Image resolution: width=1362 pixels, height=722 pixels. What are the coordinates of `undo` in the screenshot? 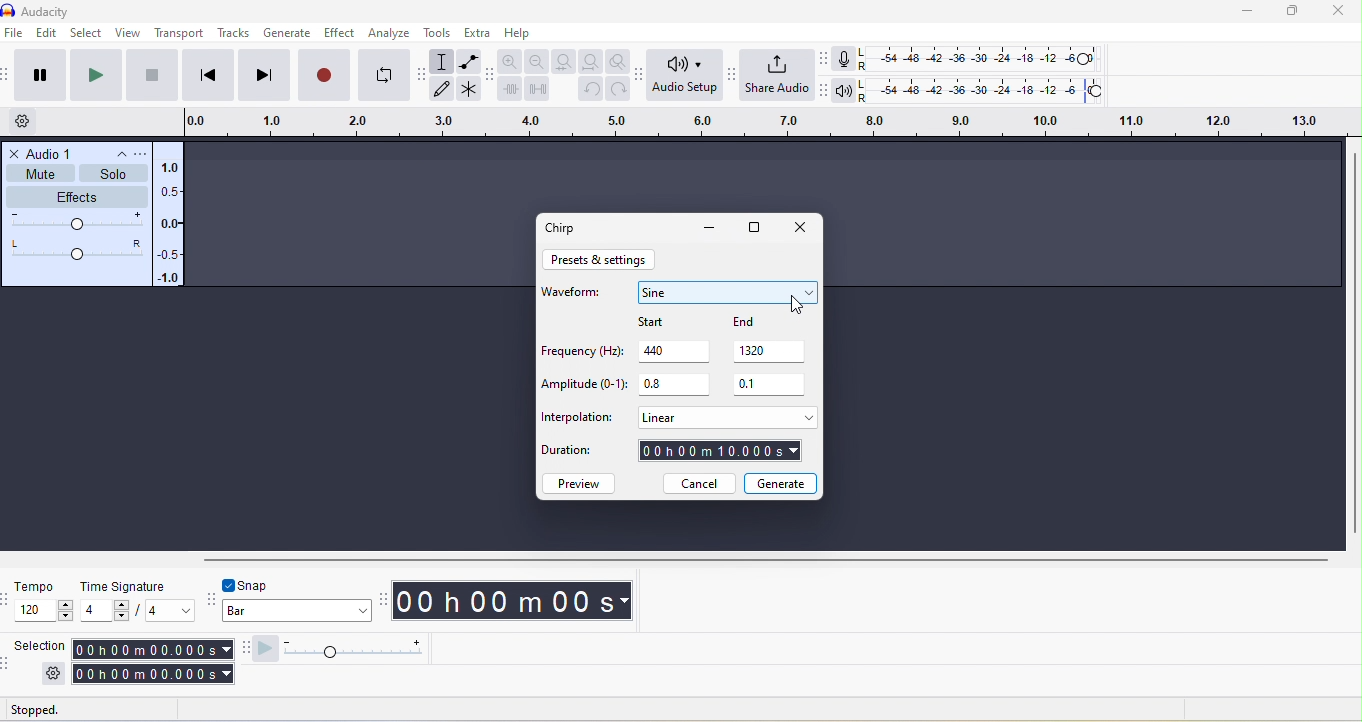 It's located at (589, 90).